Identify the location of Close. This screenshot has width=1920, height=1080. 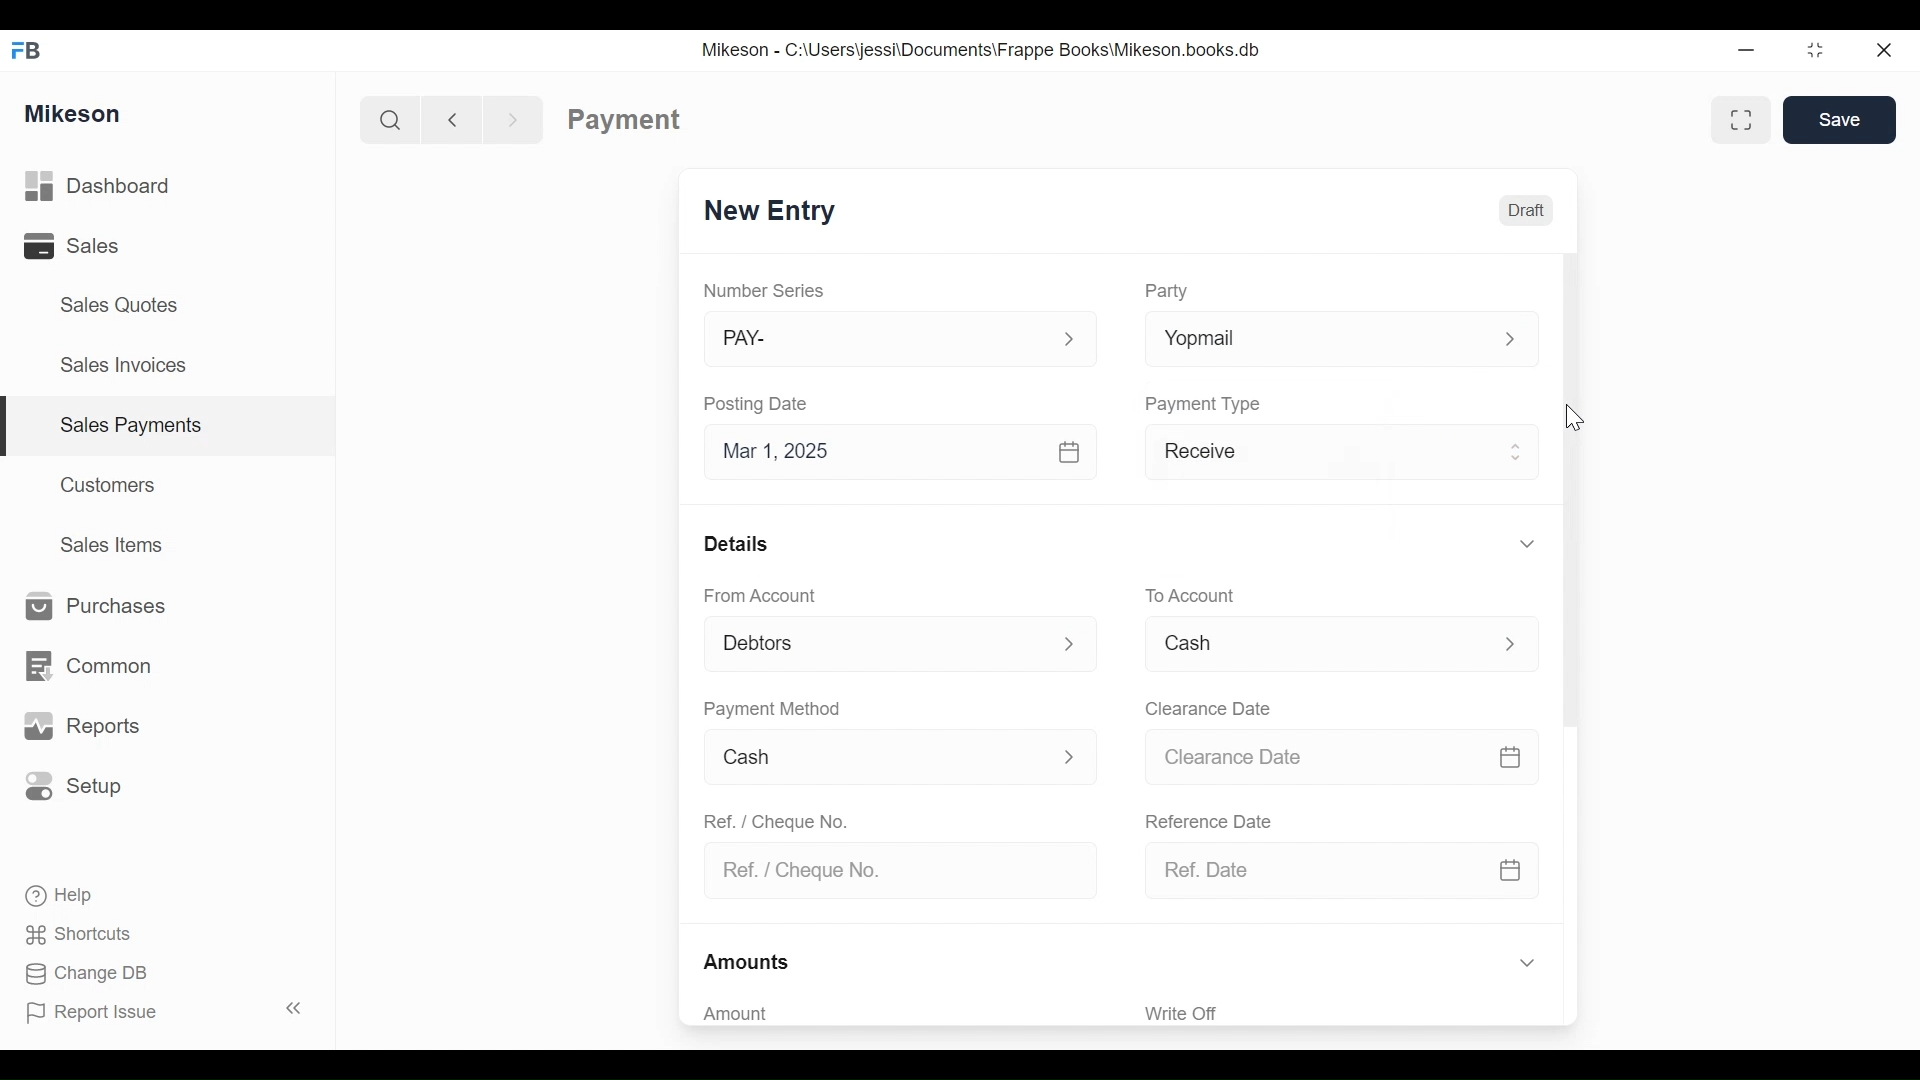
(1881, 47).